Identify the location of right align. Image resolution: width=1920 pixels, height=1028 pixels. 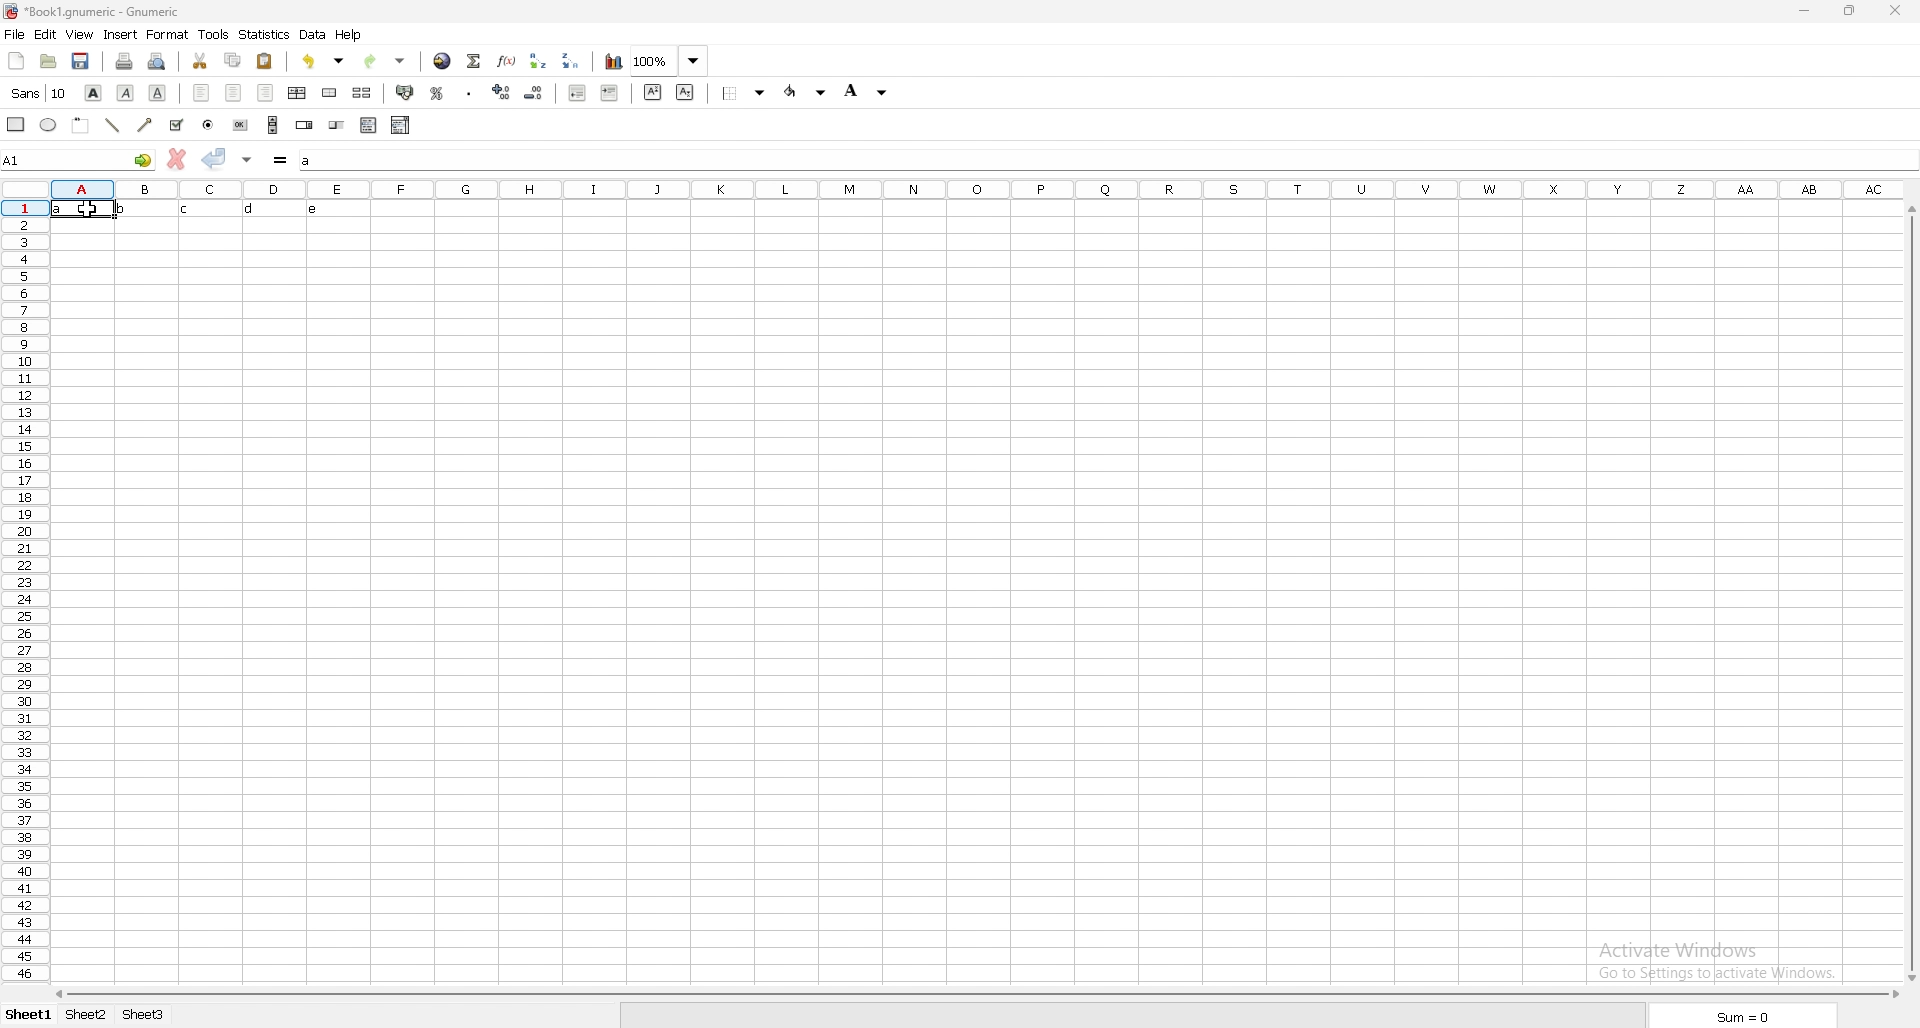
(266, 93).